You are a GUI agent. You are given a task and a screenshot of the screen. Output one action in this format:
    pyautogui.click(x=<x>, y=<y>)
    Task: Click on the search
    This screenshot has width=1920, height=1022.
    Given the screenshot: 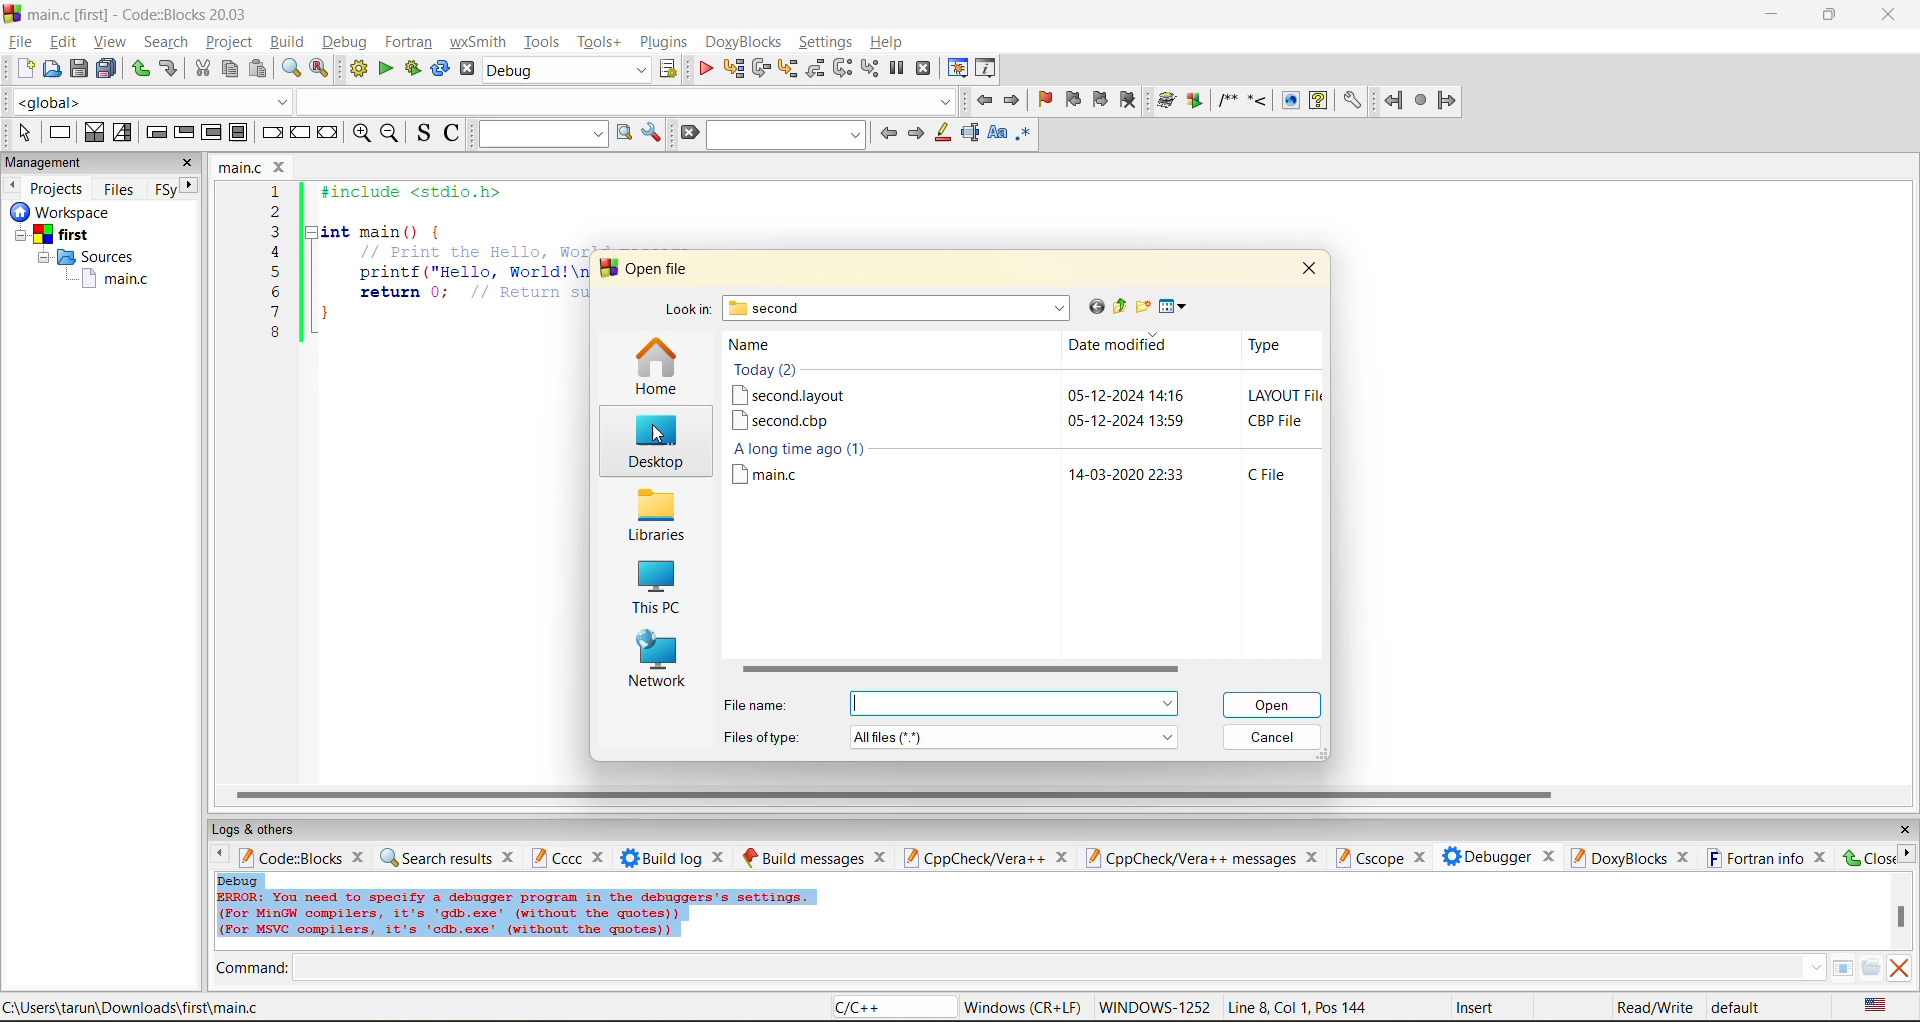 What is the action you would take?
    pyautogui.click(x=788, y=134)
    